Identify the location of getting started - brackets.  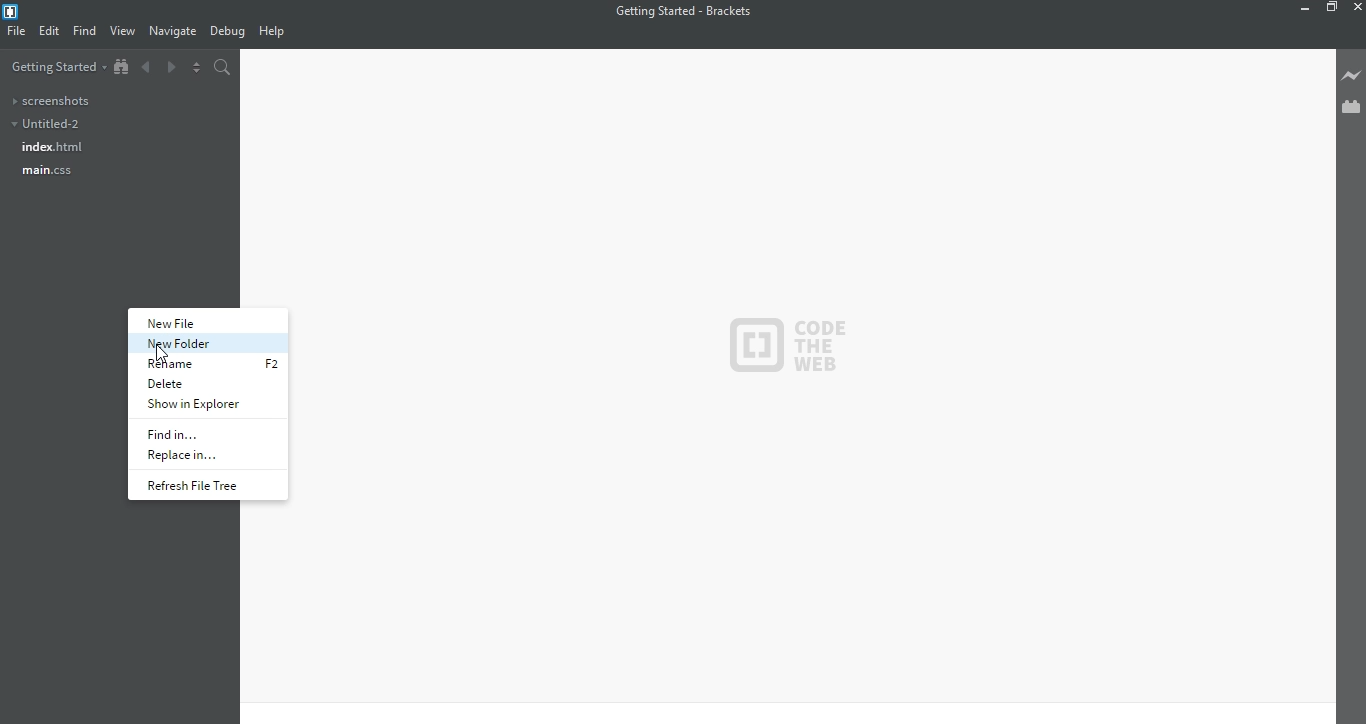
(687, 11).